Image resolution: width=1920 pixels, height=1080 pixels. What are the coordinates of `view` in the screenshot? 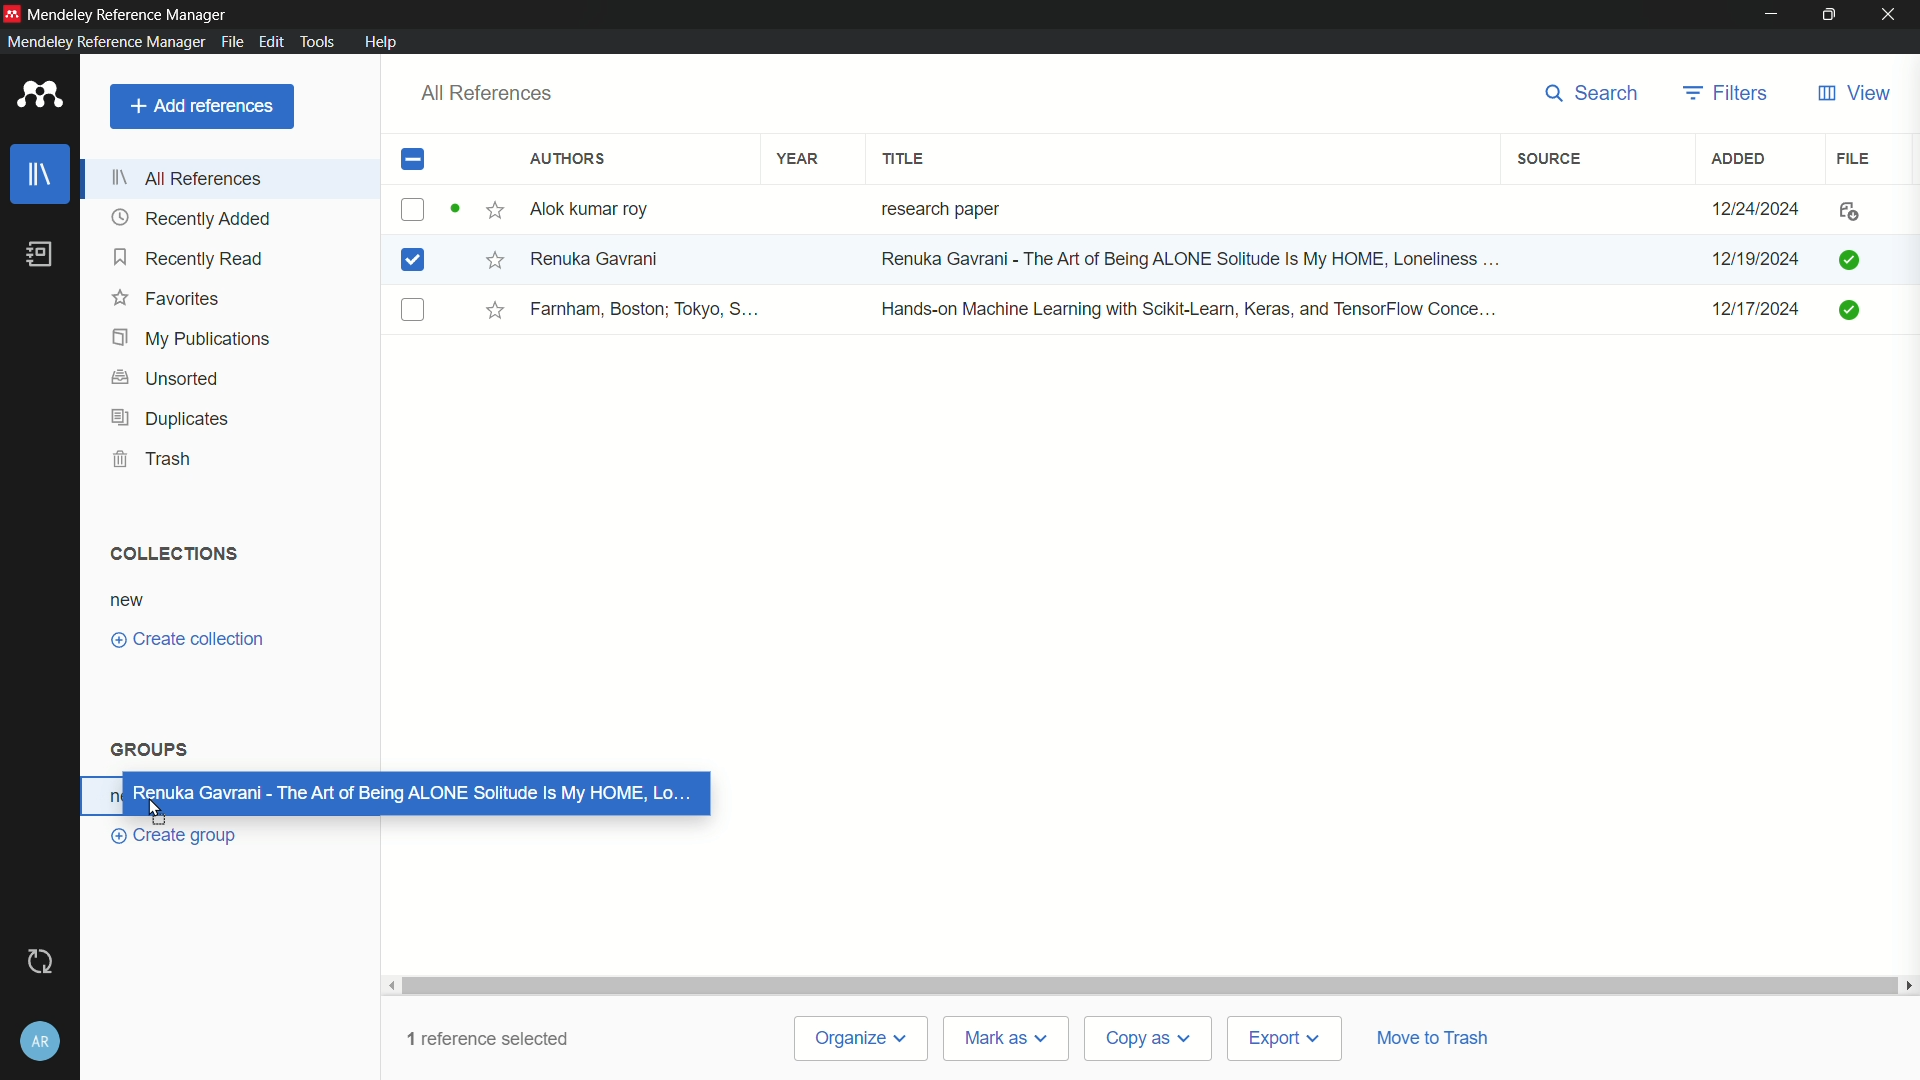 It's located at (1852, 94).